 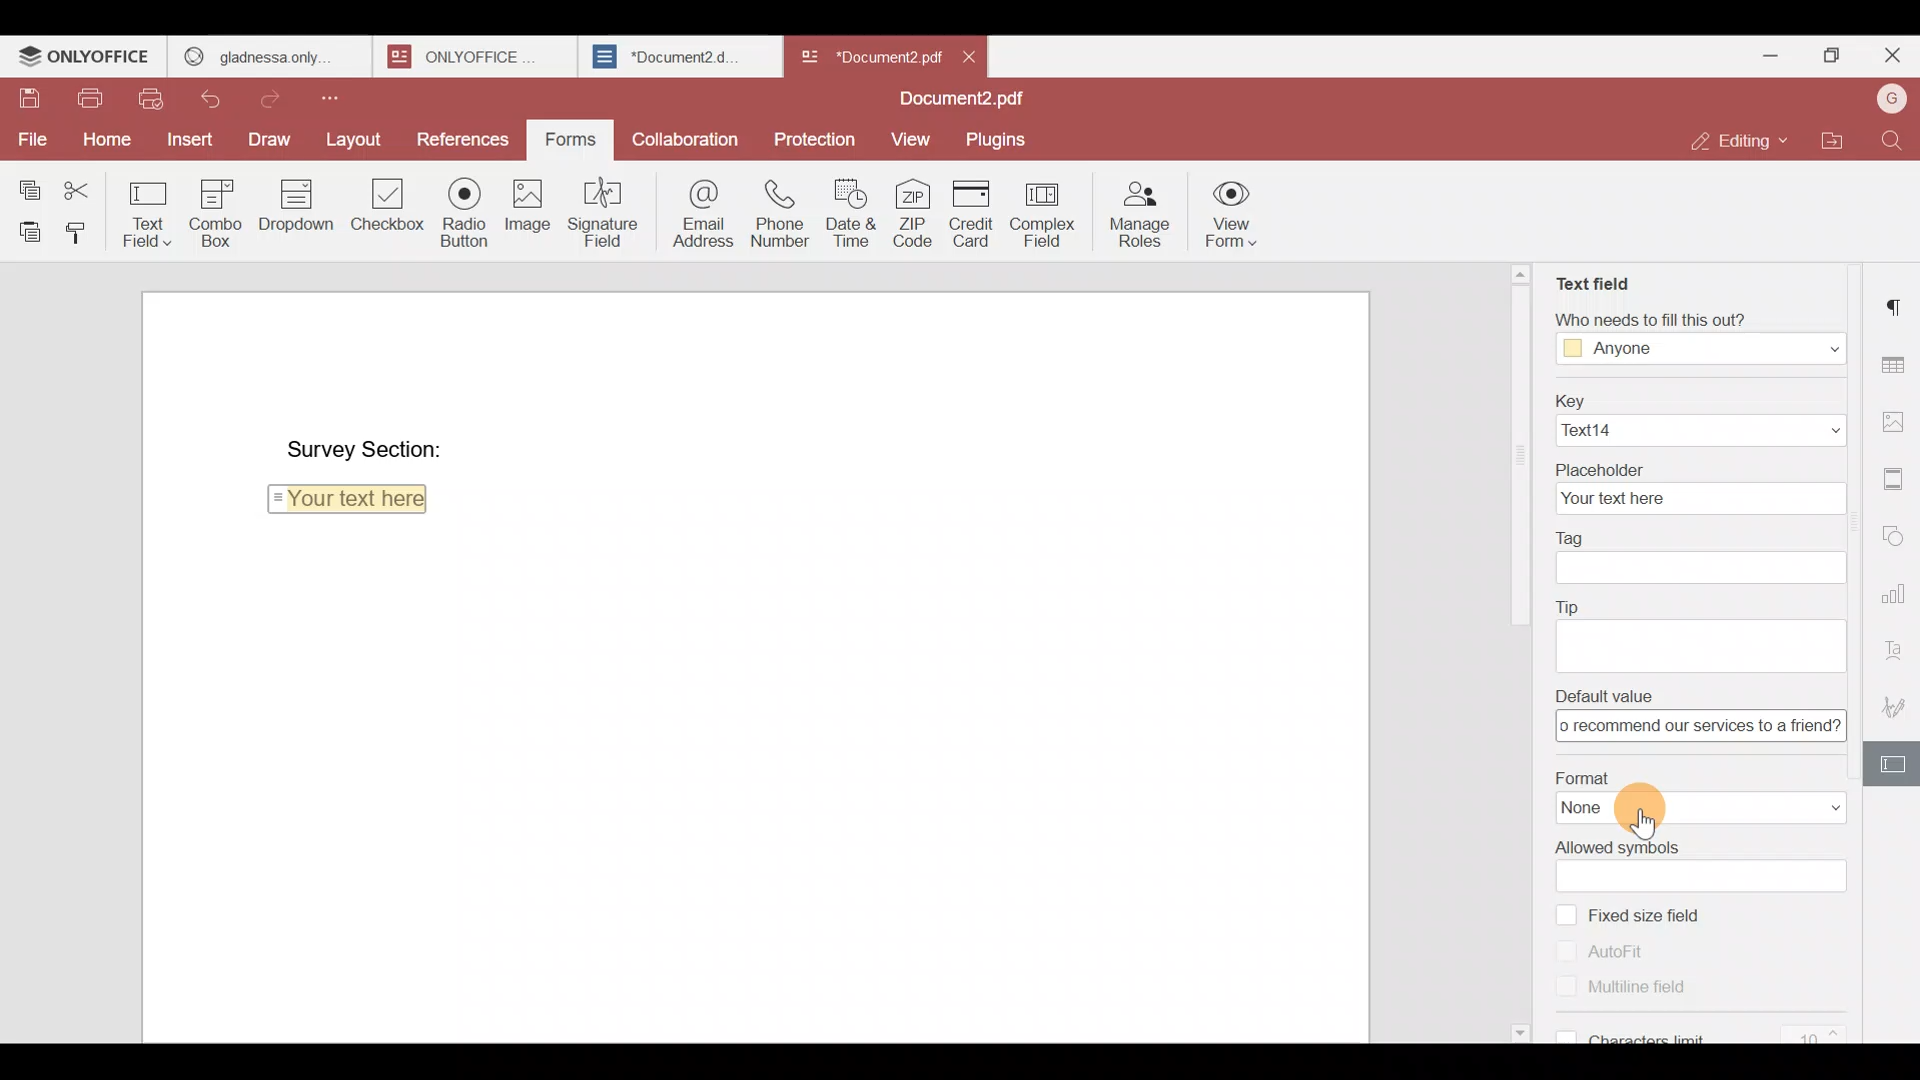 What do you see at coordinates (1898, 299) in the screenshot?
I see `Paragraph settings` at bounding box center [1898, 299].